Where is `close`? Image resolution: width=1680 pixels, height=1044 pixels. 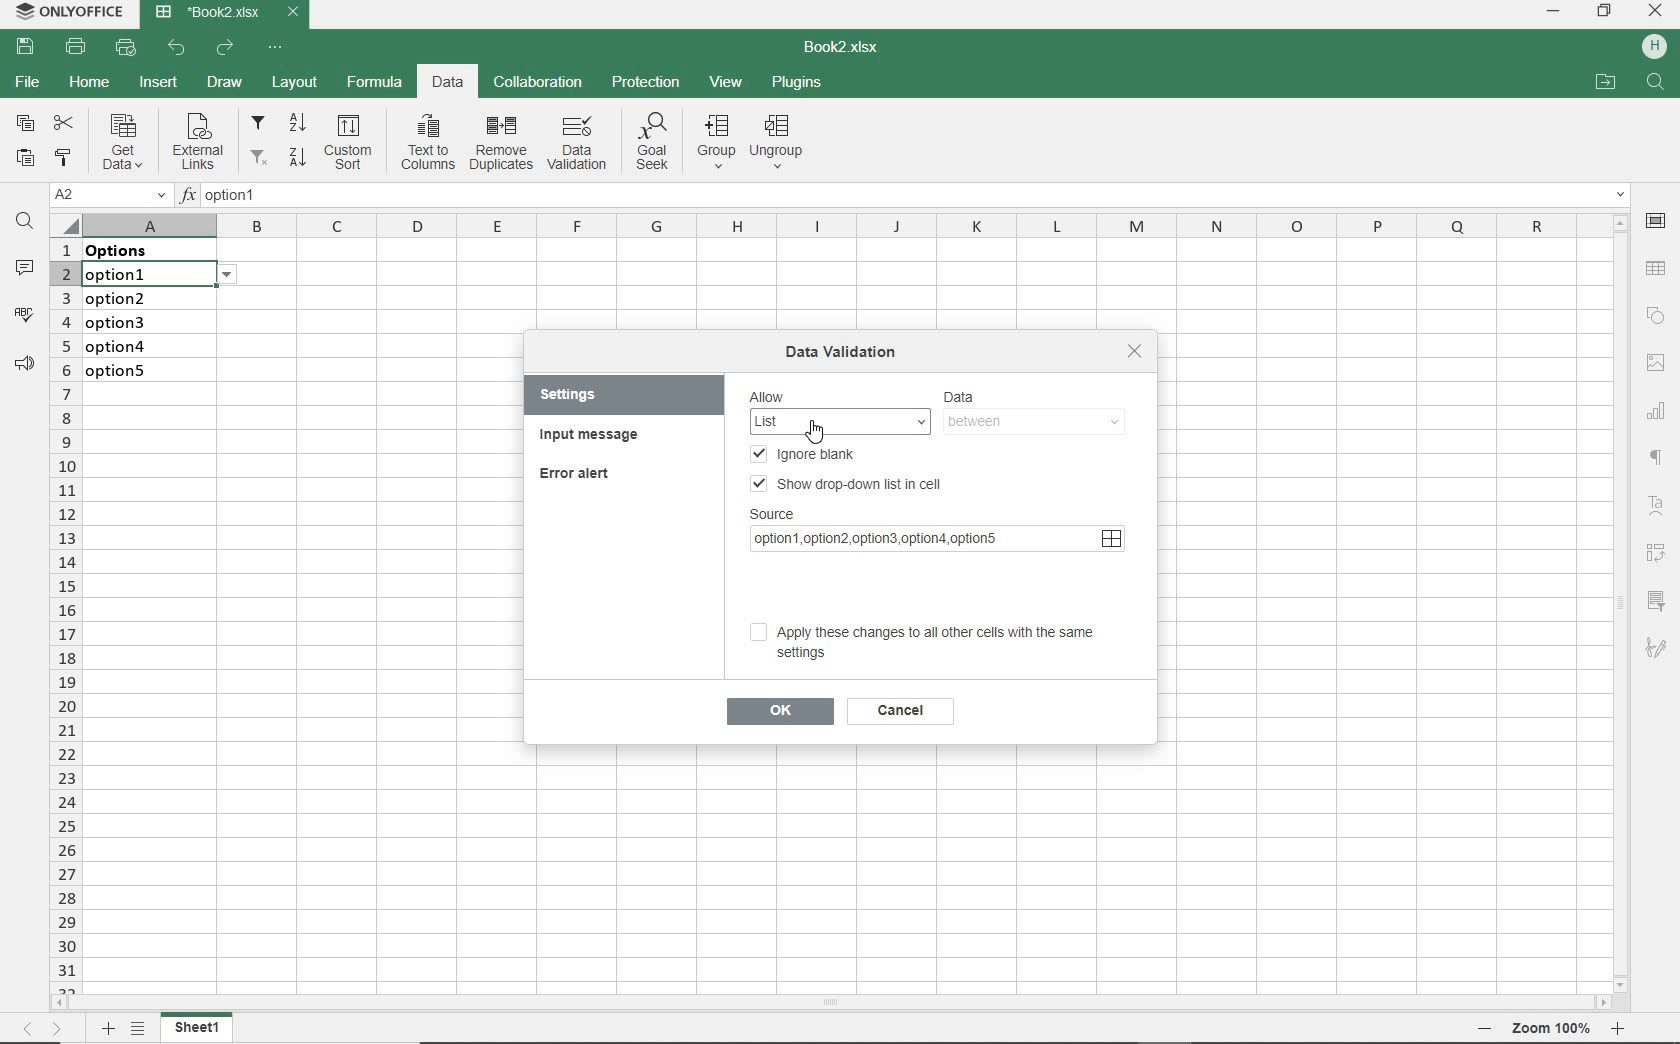 close is located at coordinates (1135, 351).